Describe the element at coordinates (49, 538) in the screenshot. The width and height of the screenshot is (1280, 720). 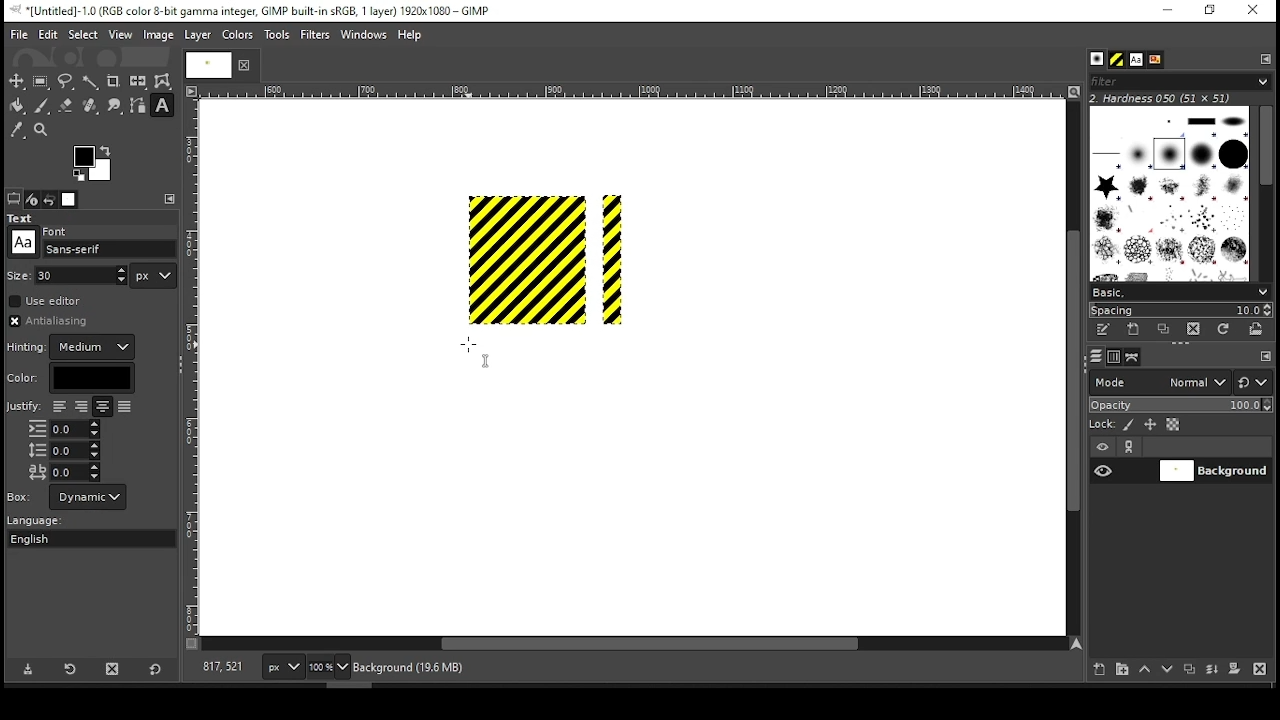
I see `english` at that location.